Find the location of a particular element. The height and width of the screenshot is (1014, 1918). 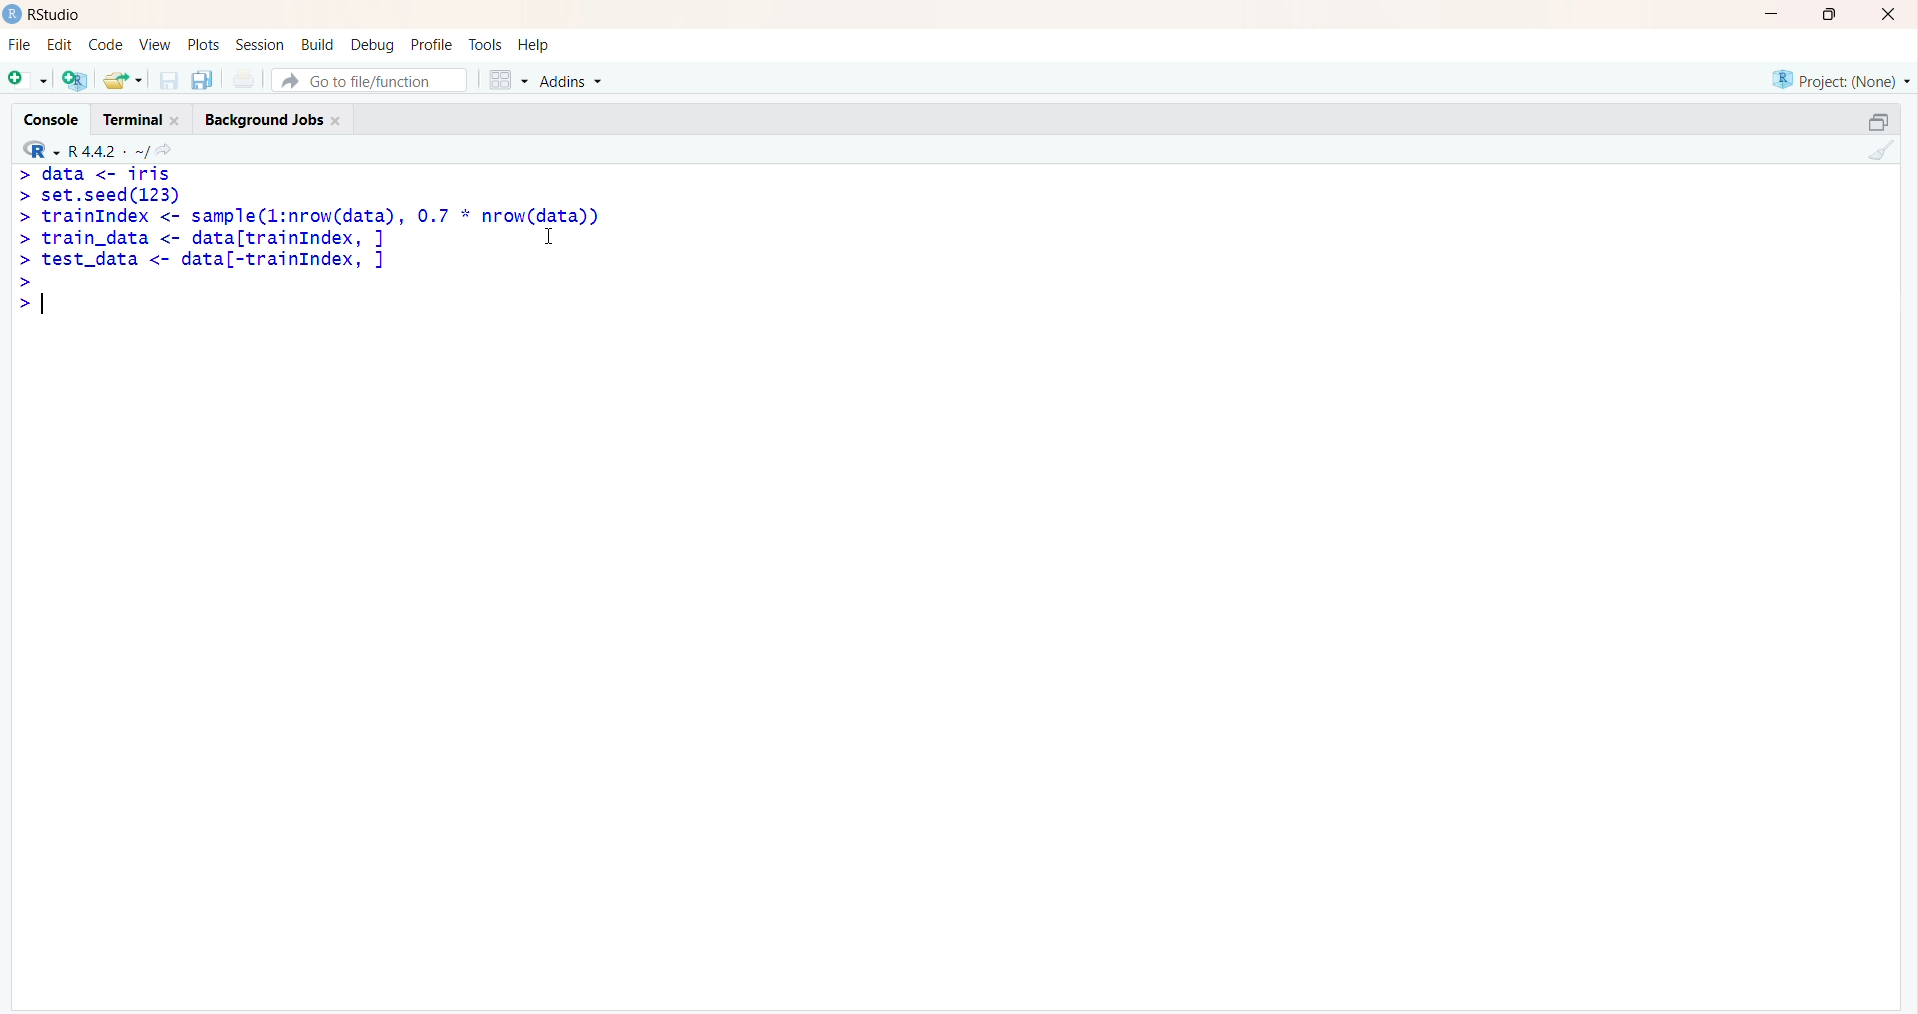

Prompt cursor is located at coordinates (24, 238).